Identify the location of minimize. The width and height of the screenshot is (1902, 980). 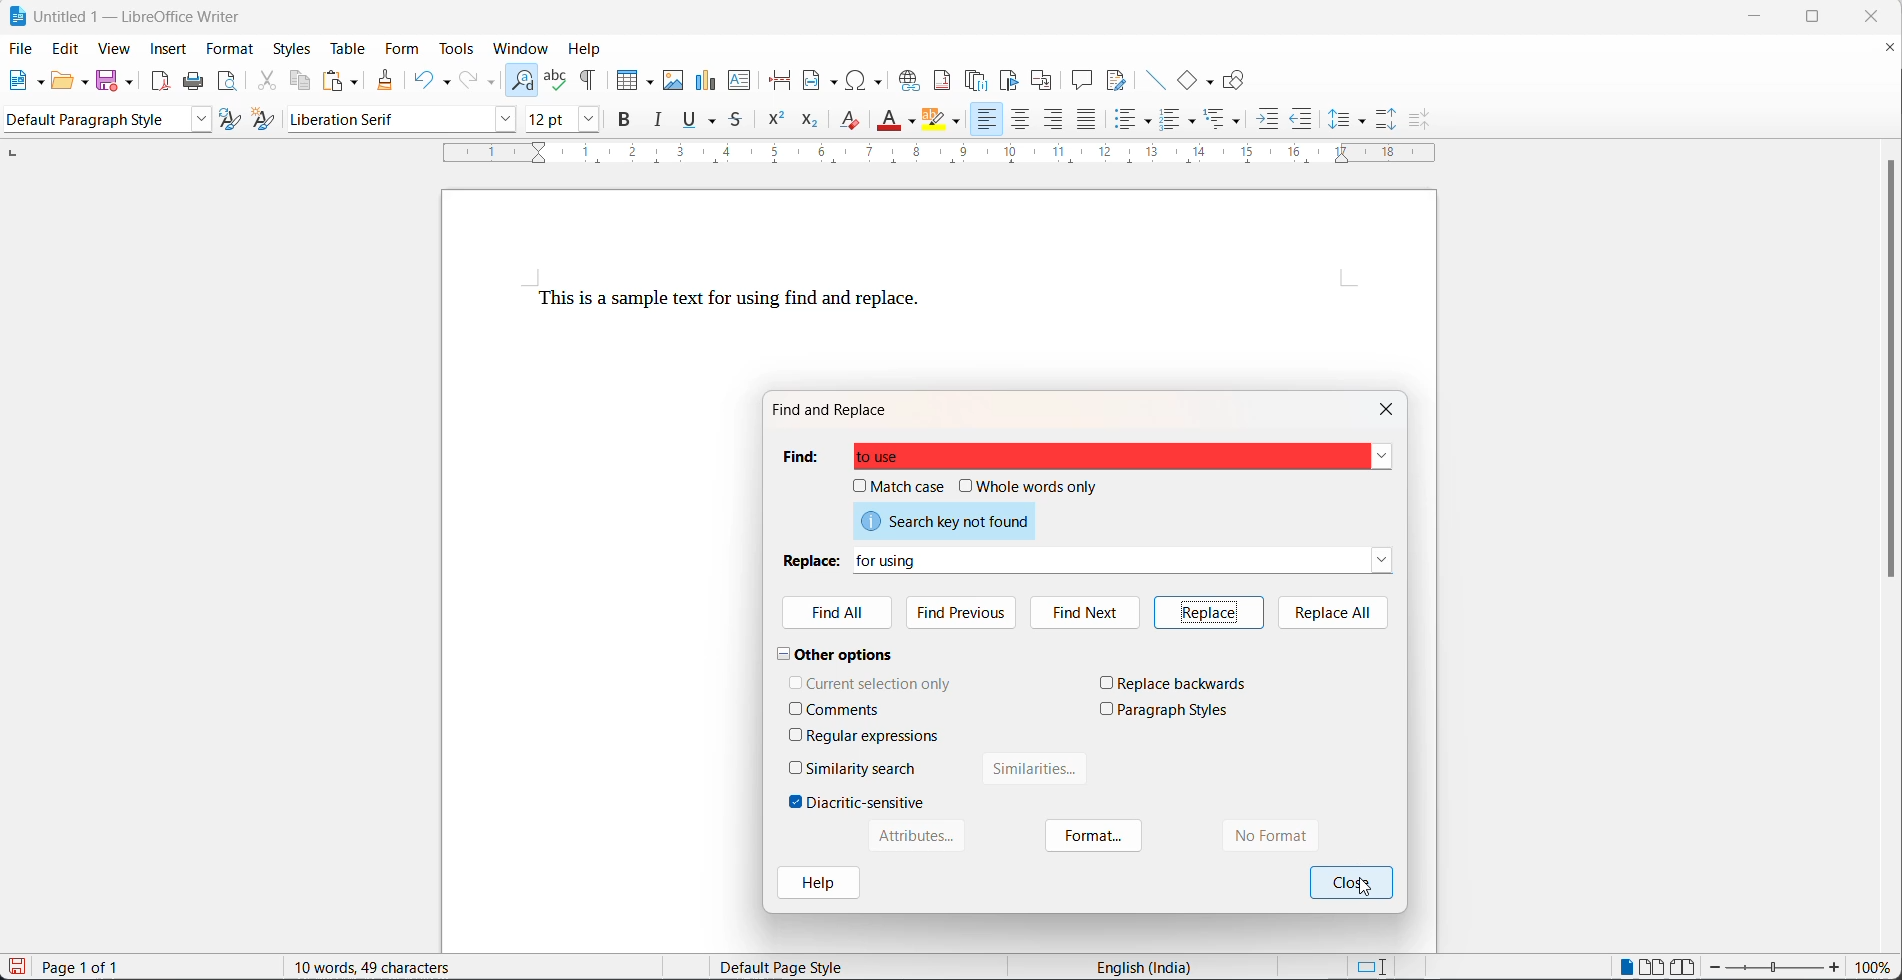
(1764, 15).